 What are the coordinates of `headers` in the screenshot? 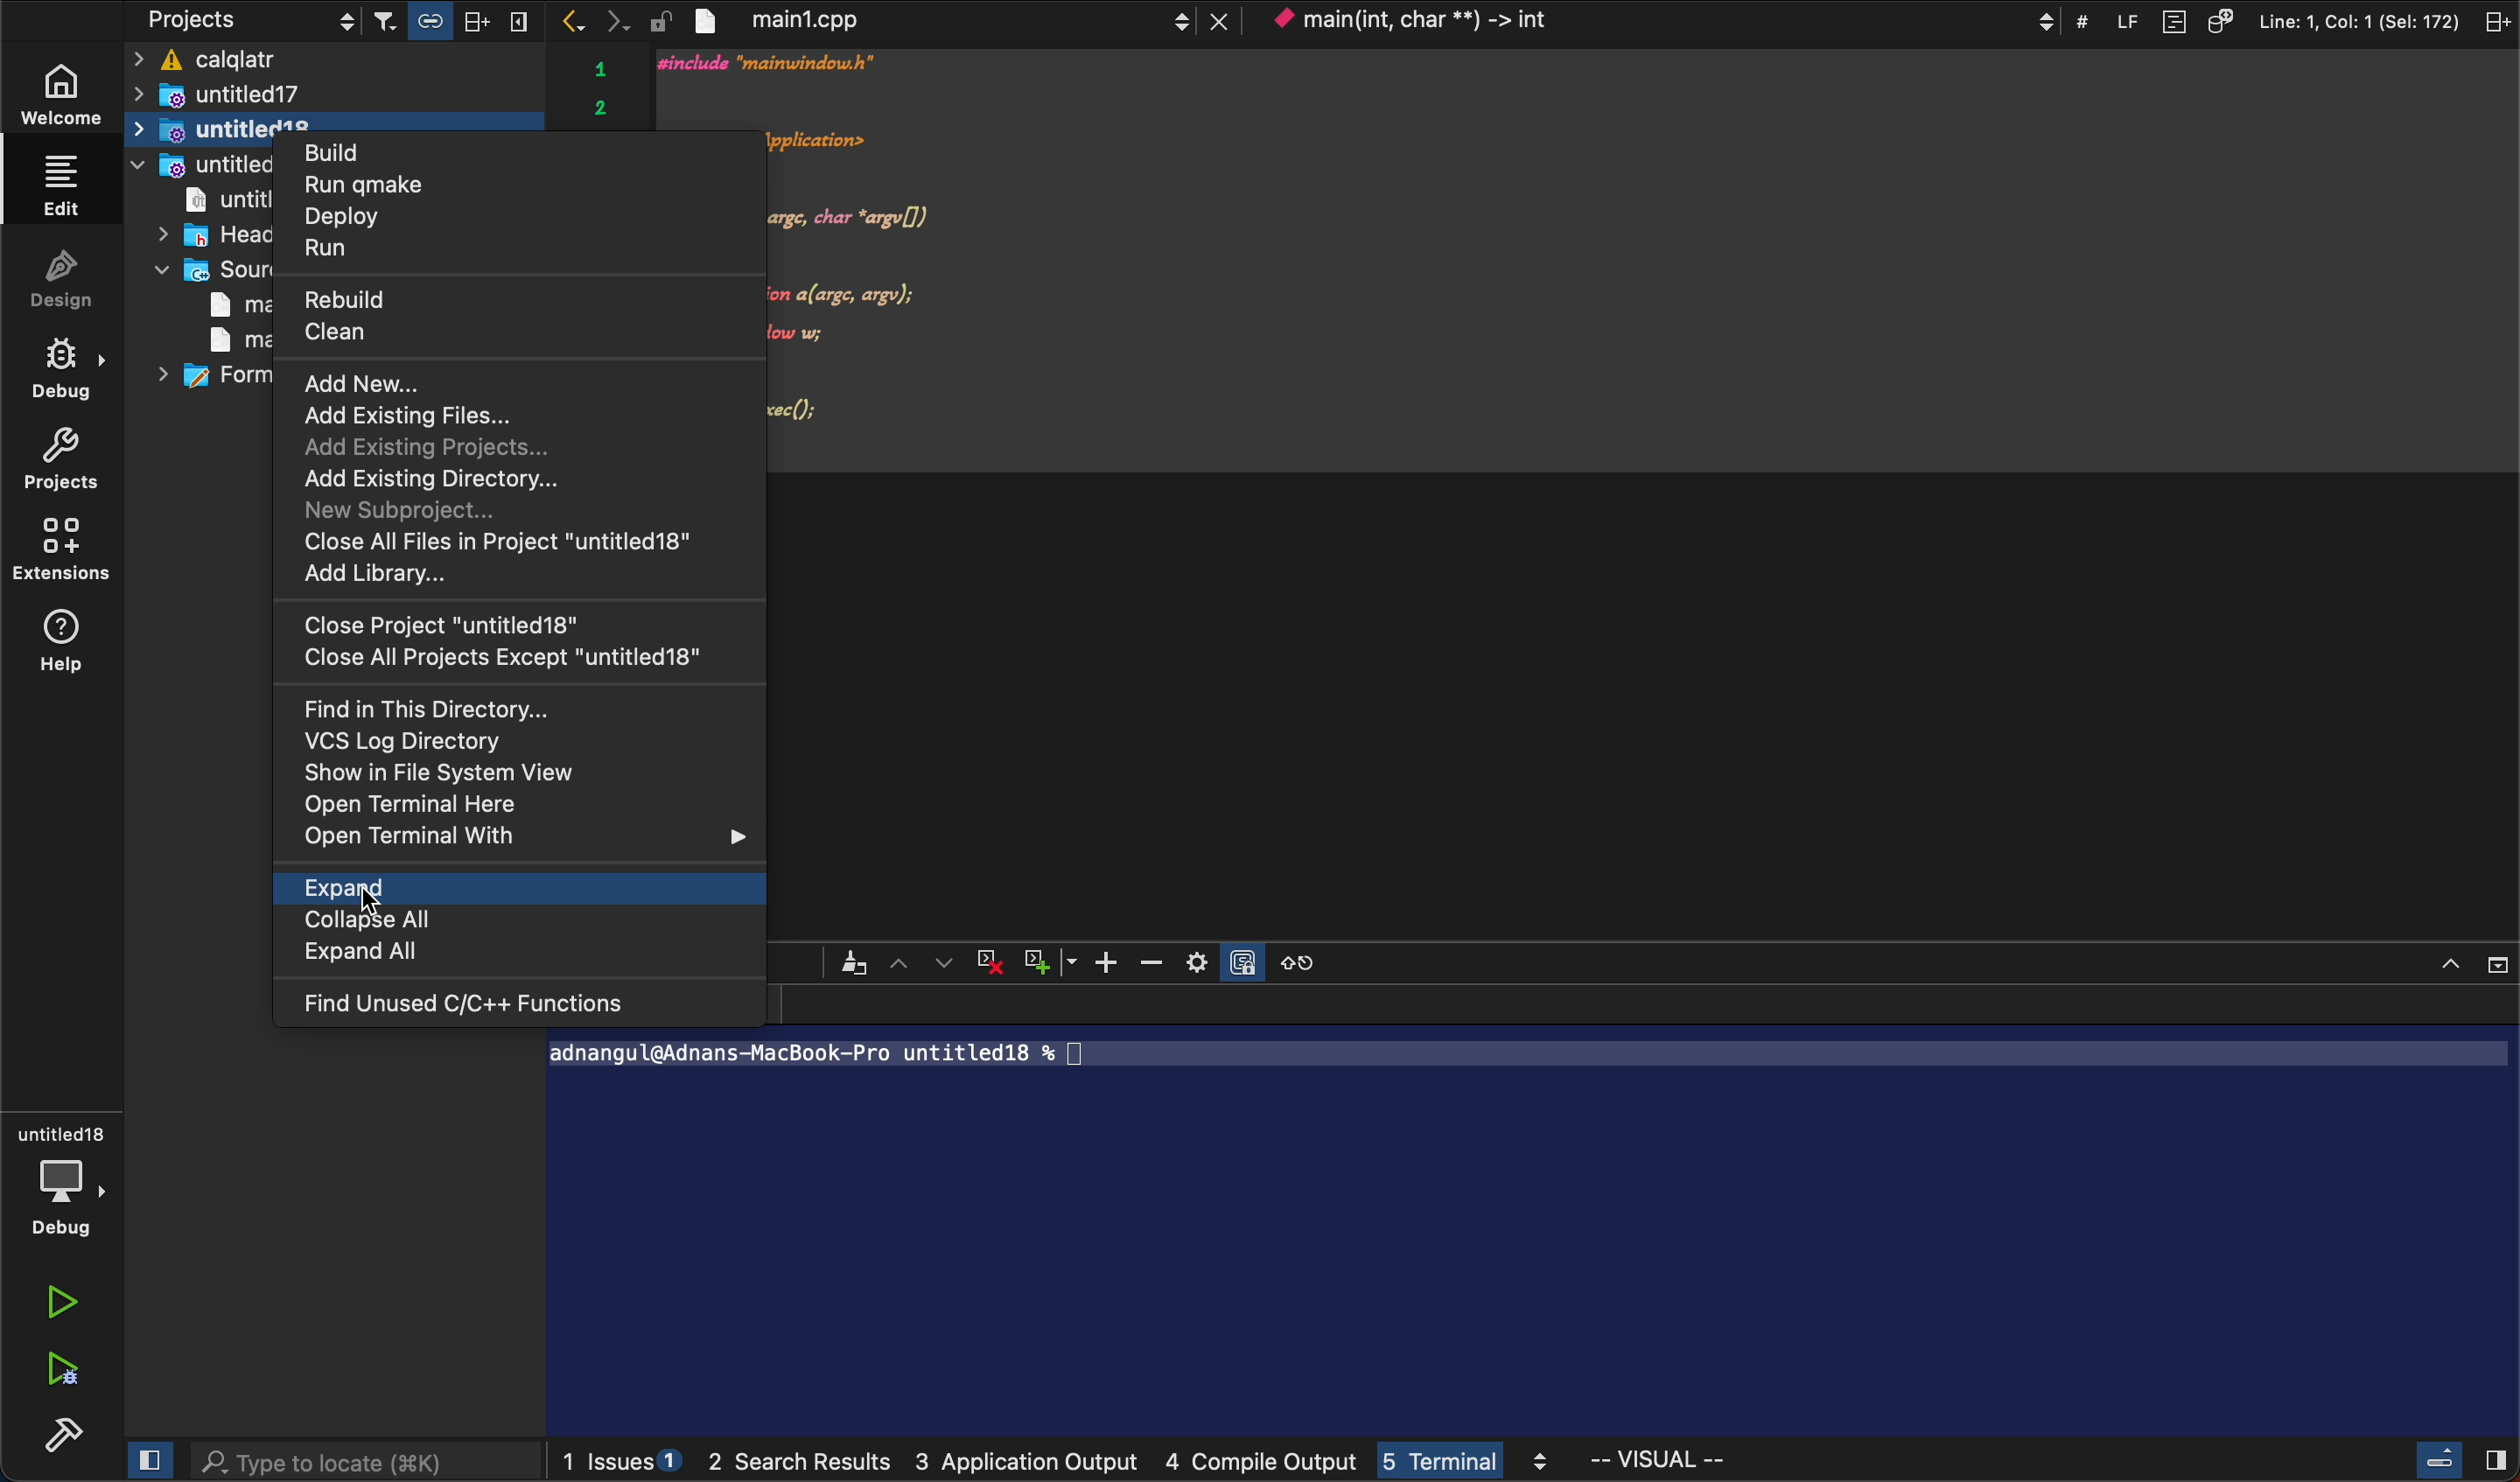 It's located at (218, 233).